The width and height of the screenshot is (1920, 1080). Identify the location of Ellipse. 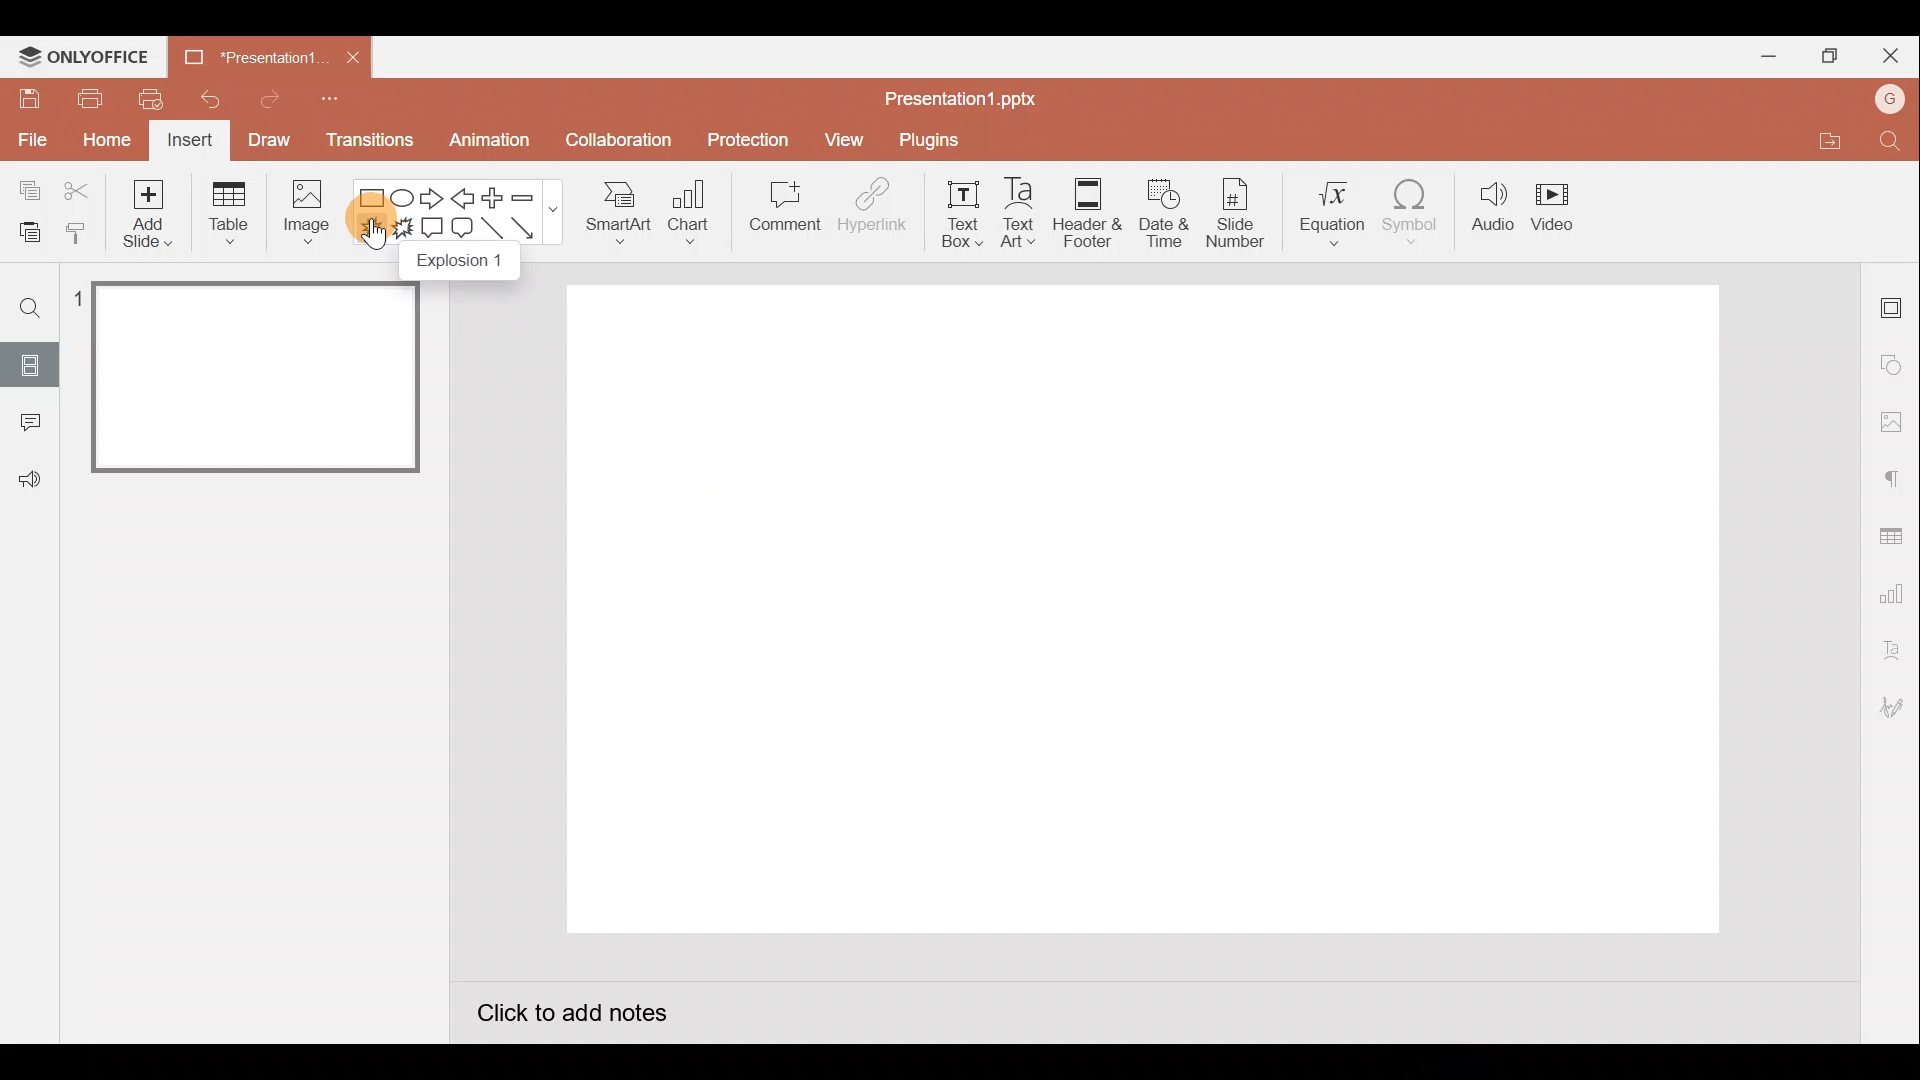
(406, 199).